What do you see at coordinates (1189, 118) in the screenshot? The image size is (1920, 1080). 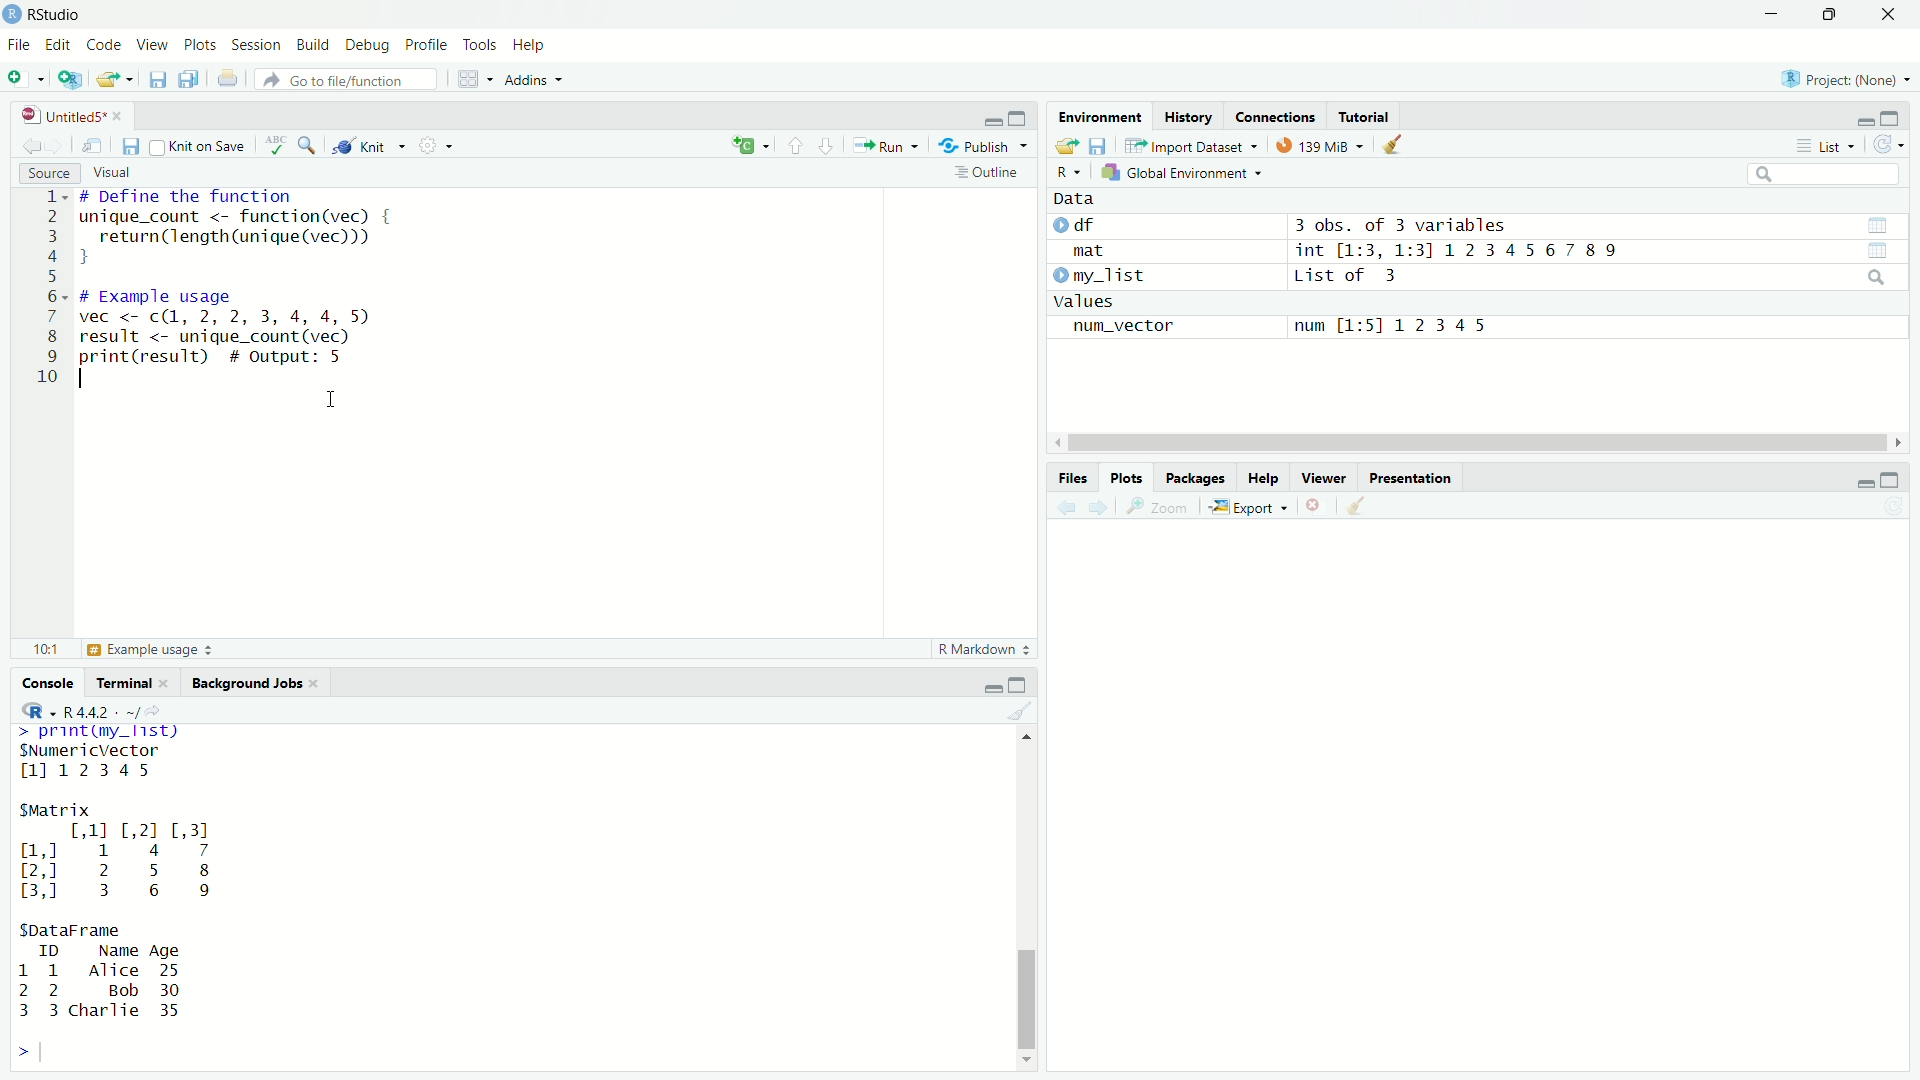 I see `History` at bounding box center [1189, 118].